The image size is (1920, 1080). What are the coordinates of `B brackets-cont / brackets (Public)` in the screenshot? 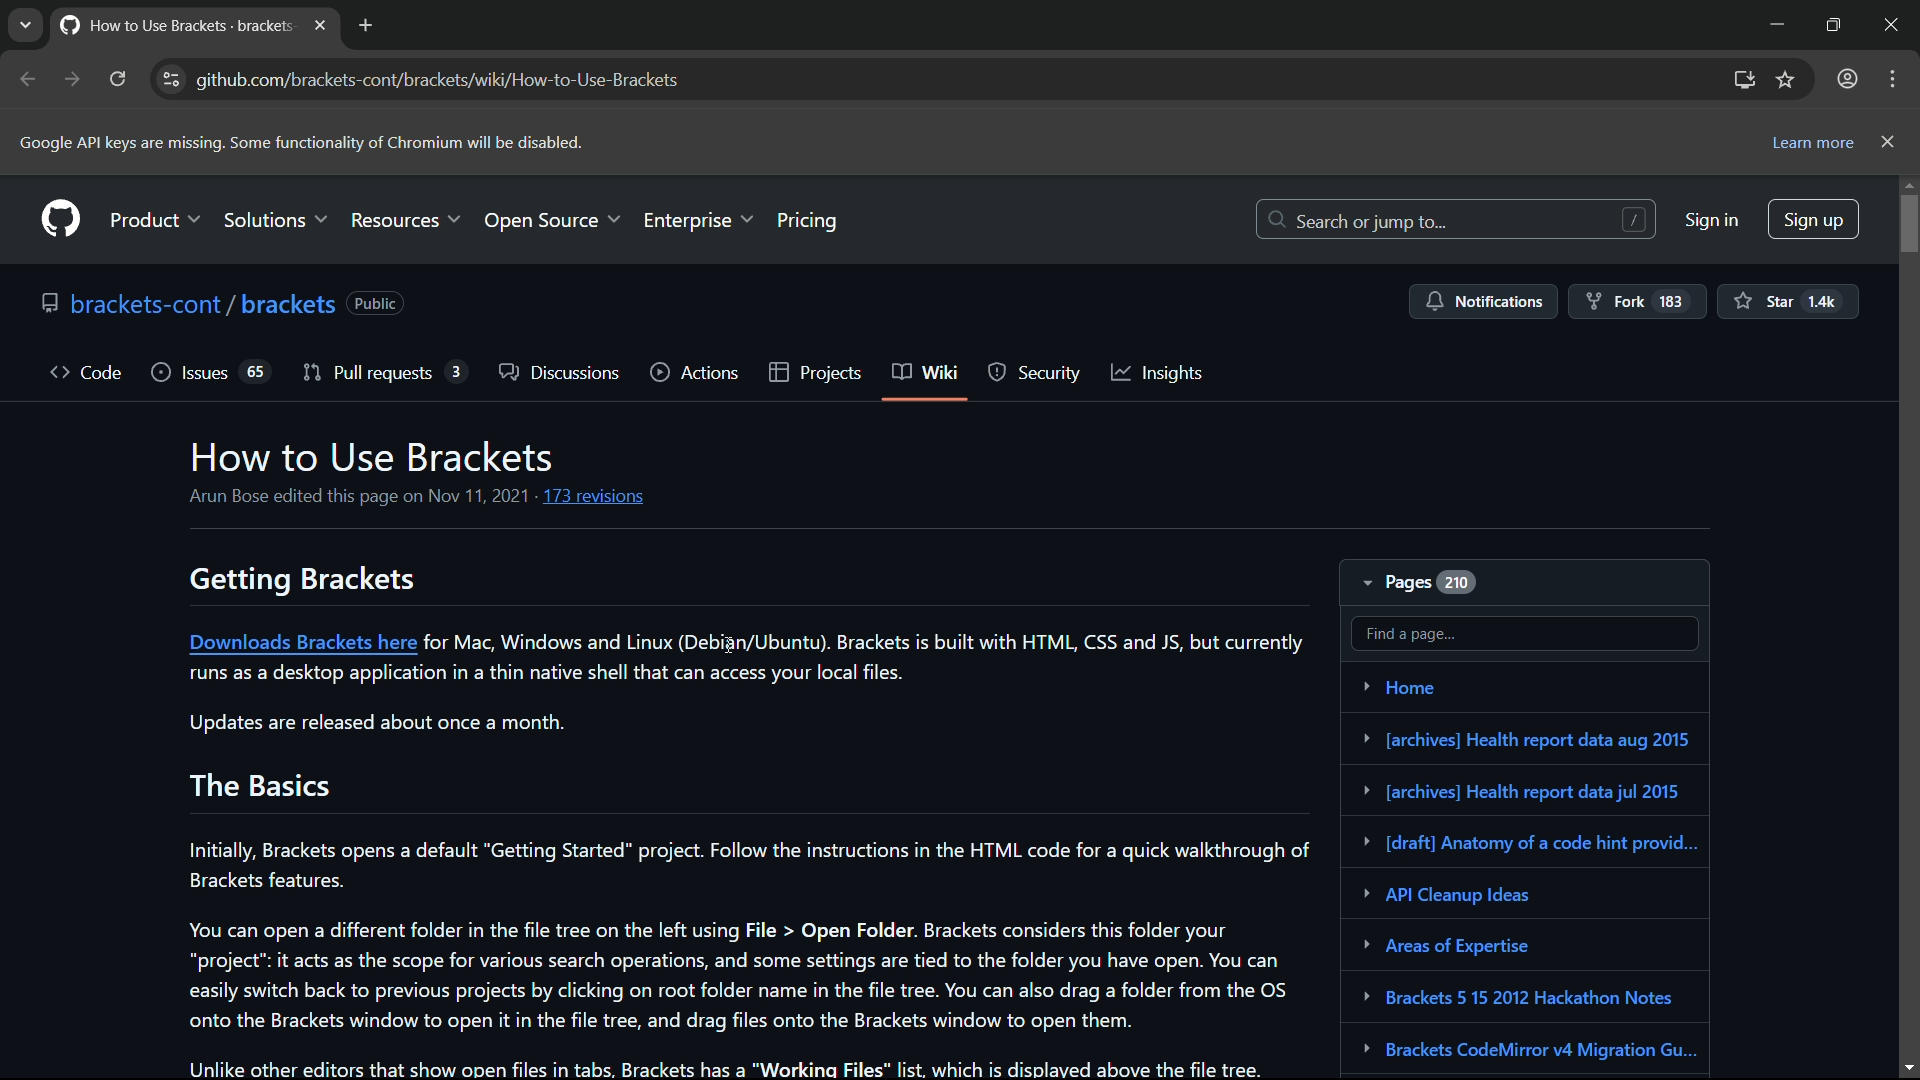 It's located at (224, 302).